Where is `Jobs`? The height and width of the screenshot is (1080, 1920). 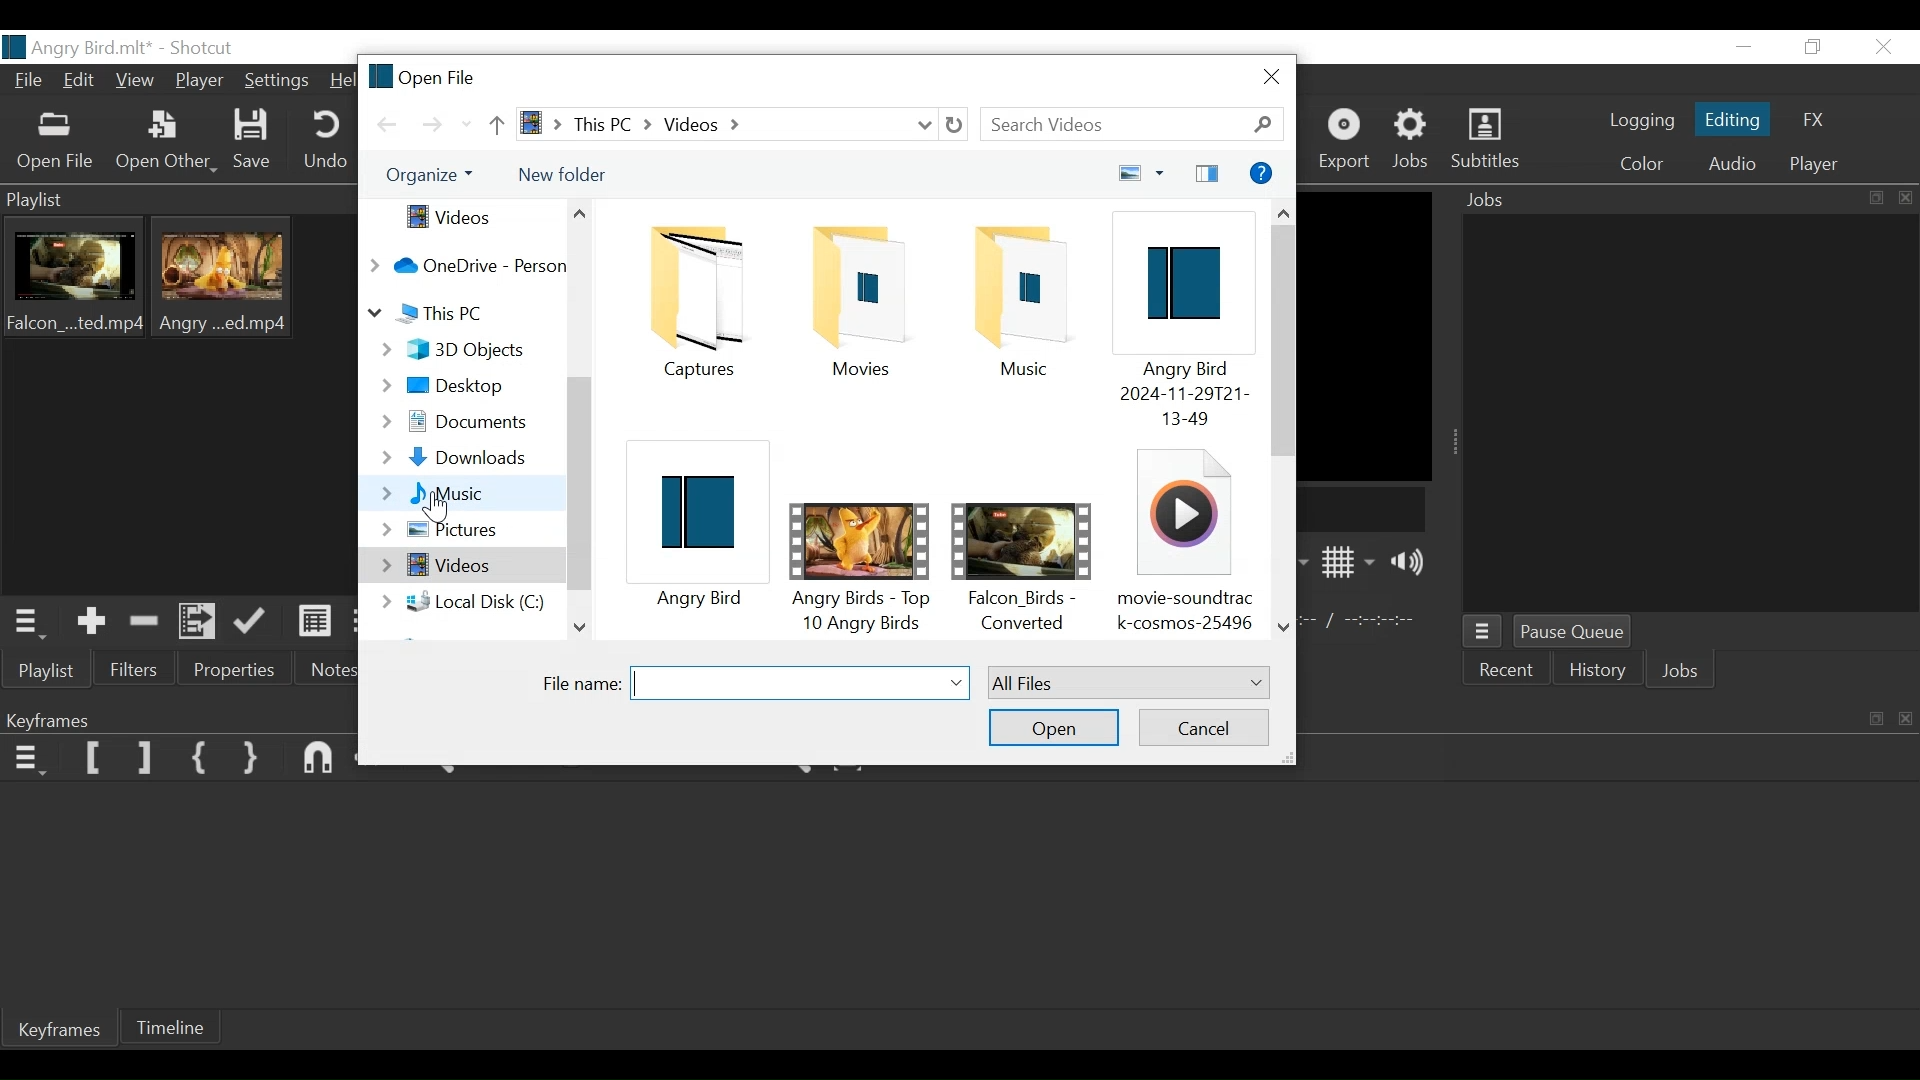 Jobs is located at coordinates (1684, 671).